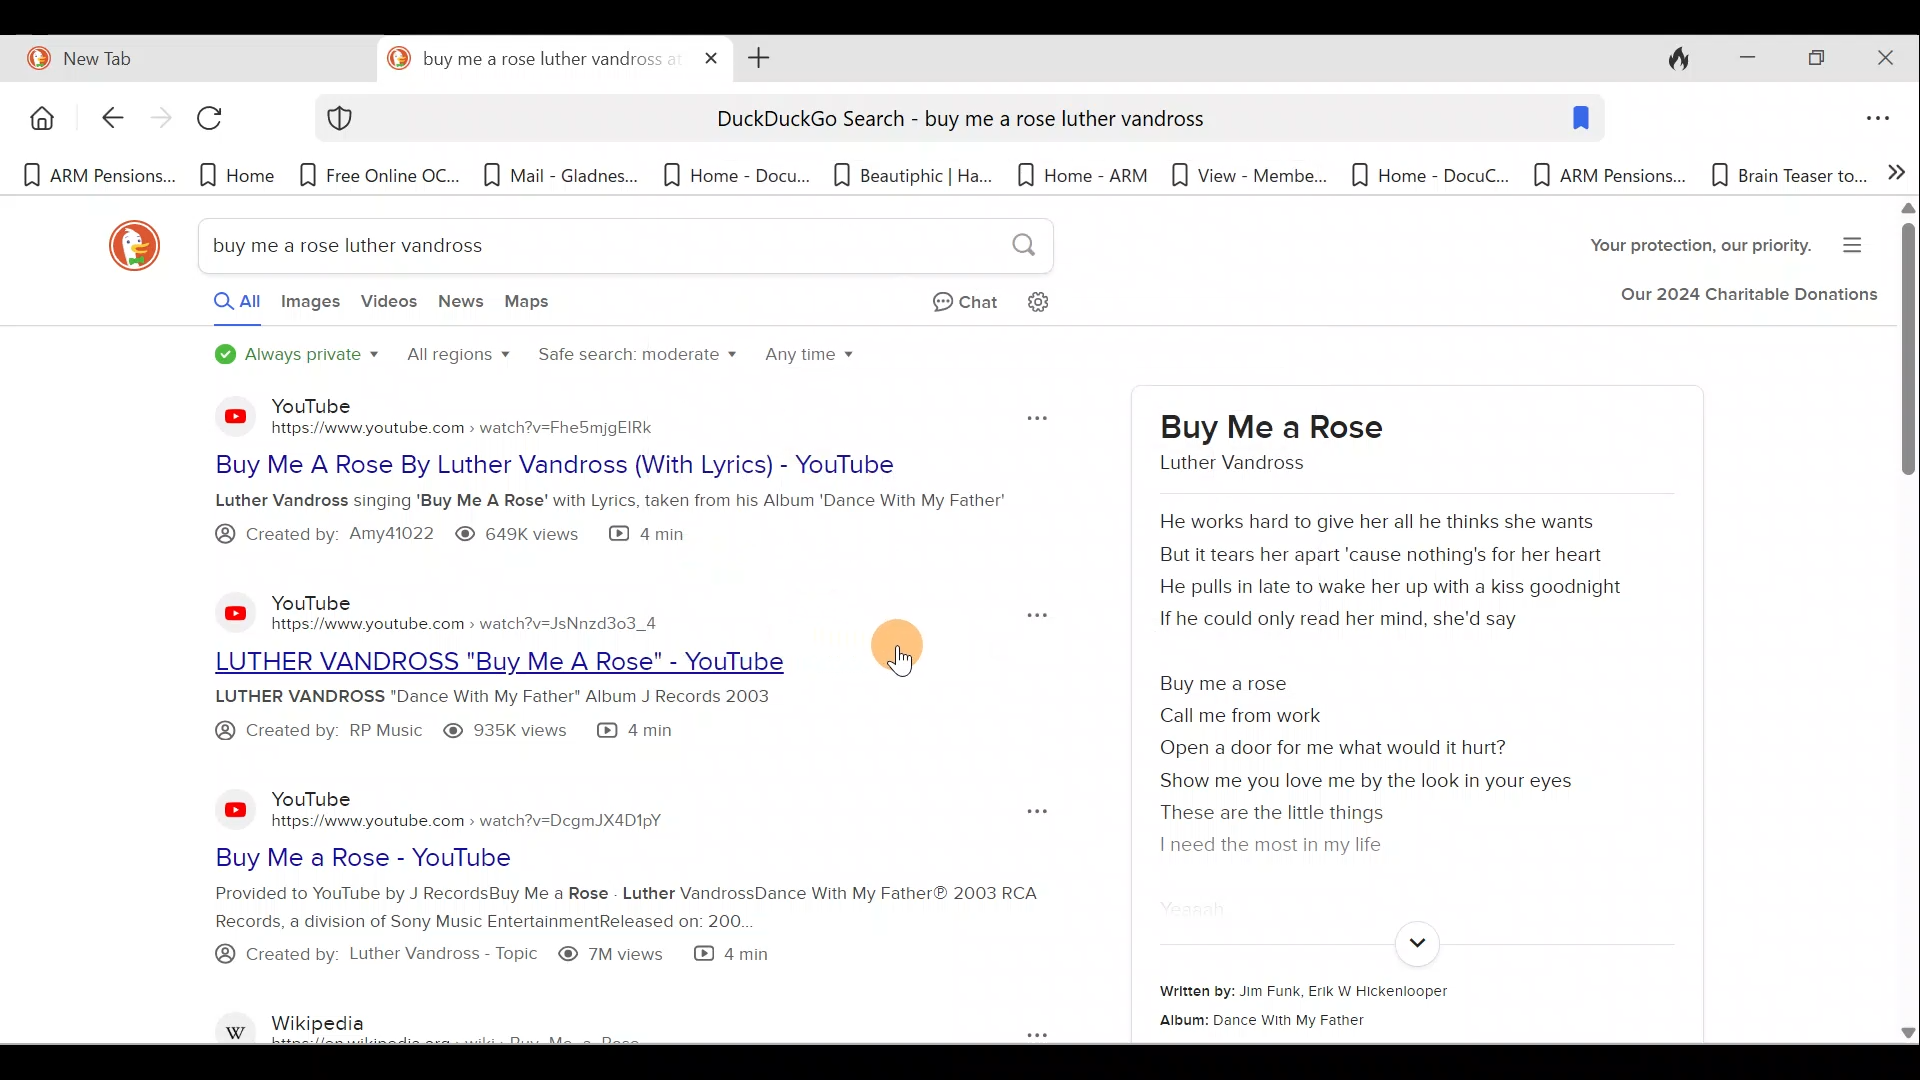  I want to click on Back, so click(101, 120).